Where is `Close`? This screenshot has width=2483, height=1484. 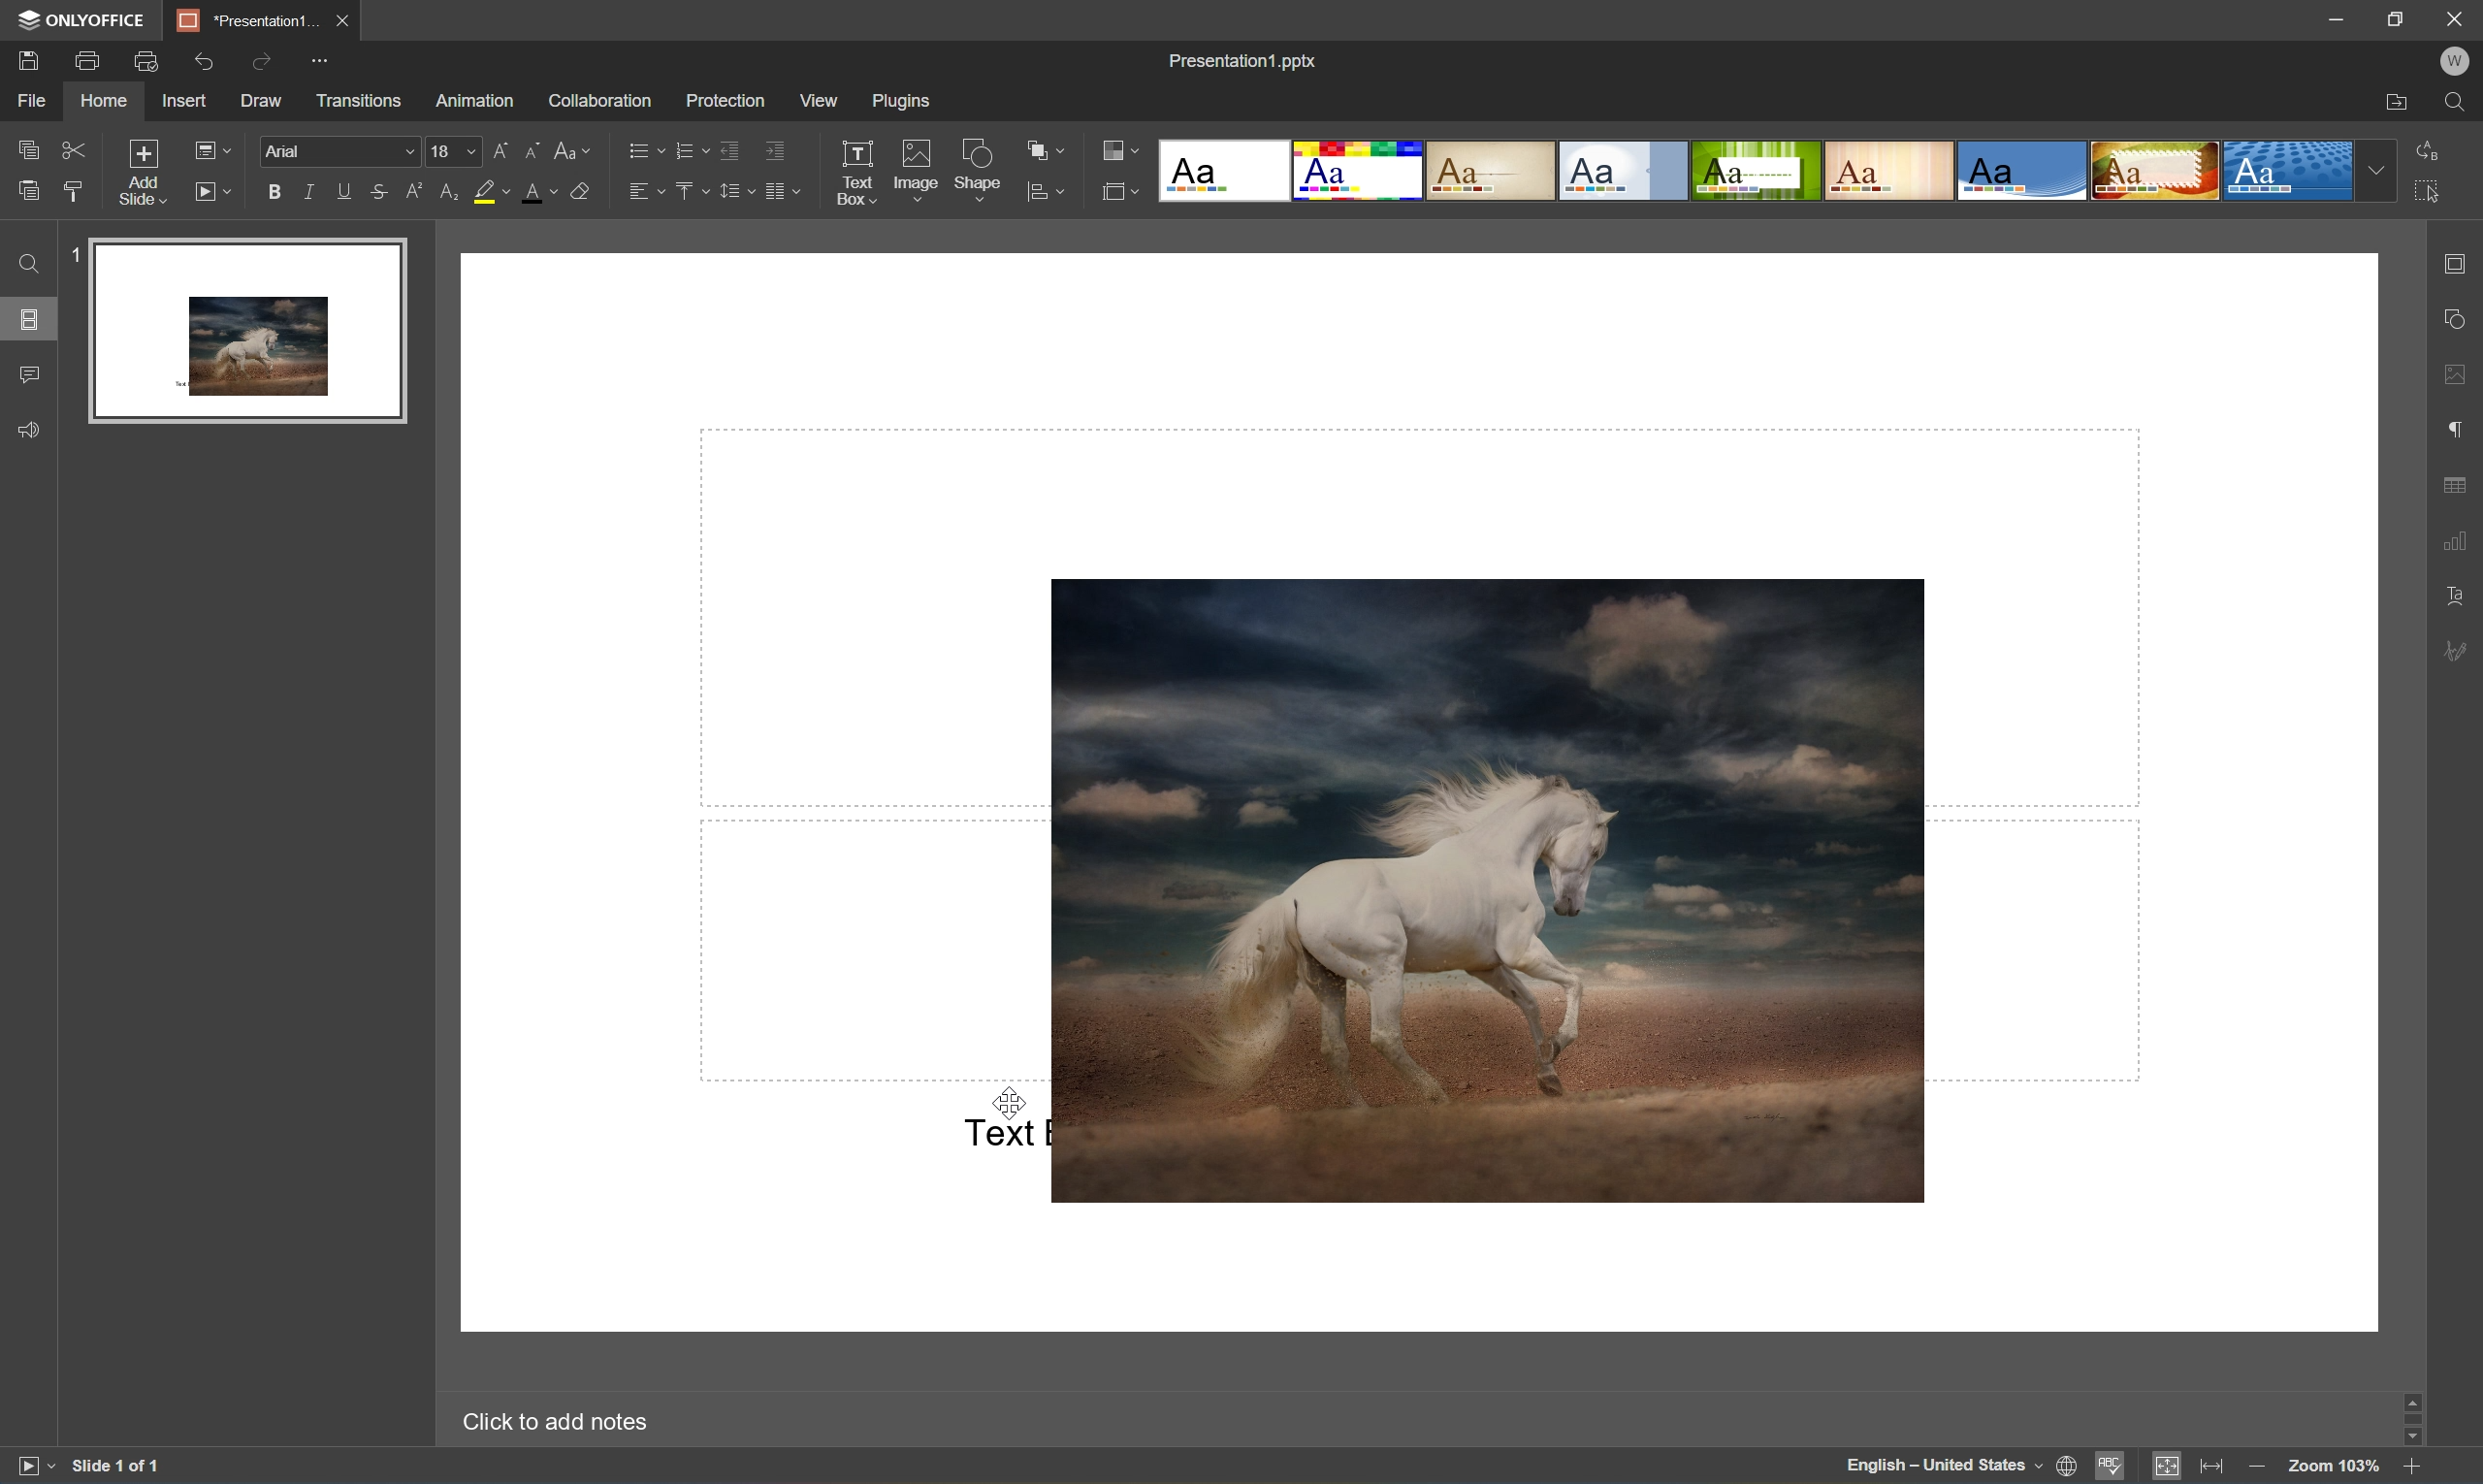
Close is located at coordinates (2454, 21).